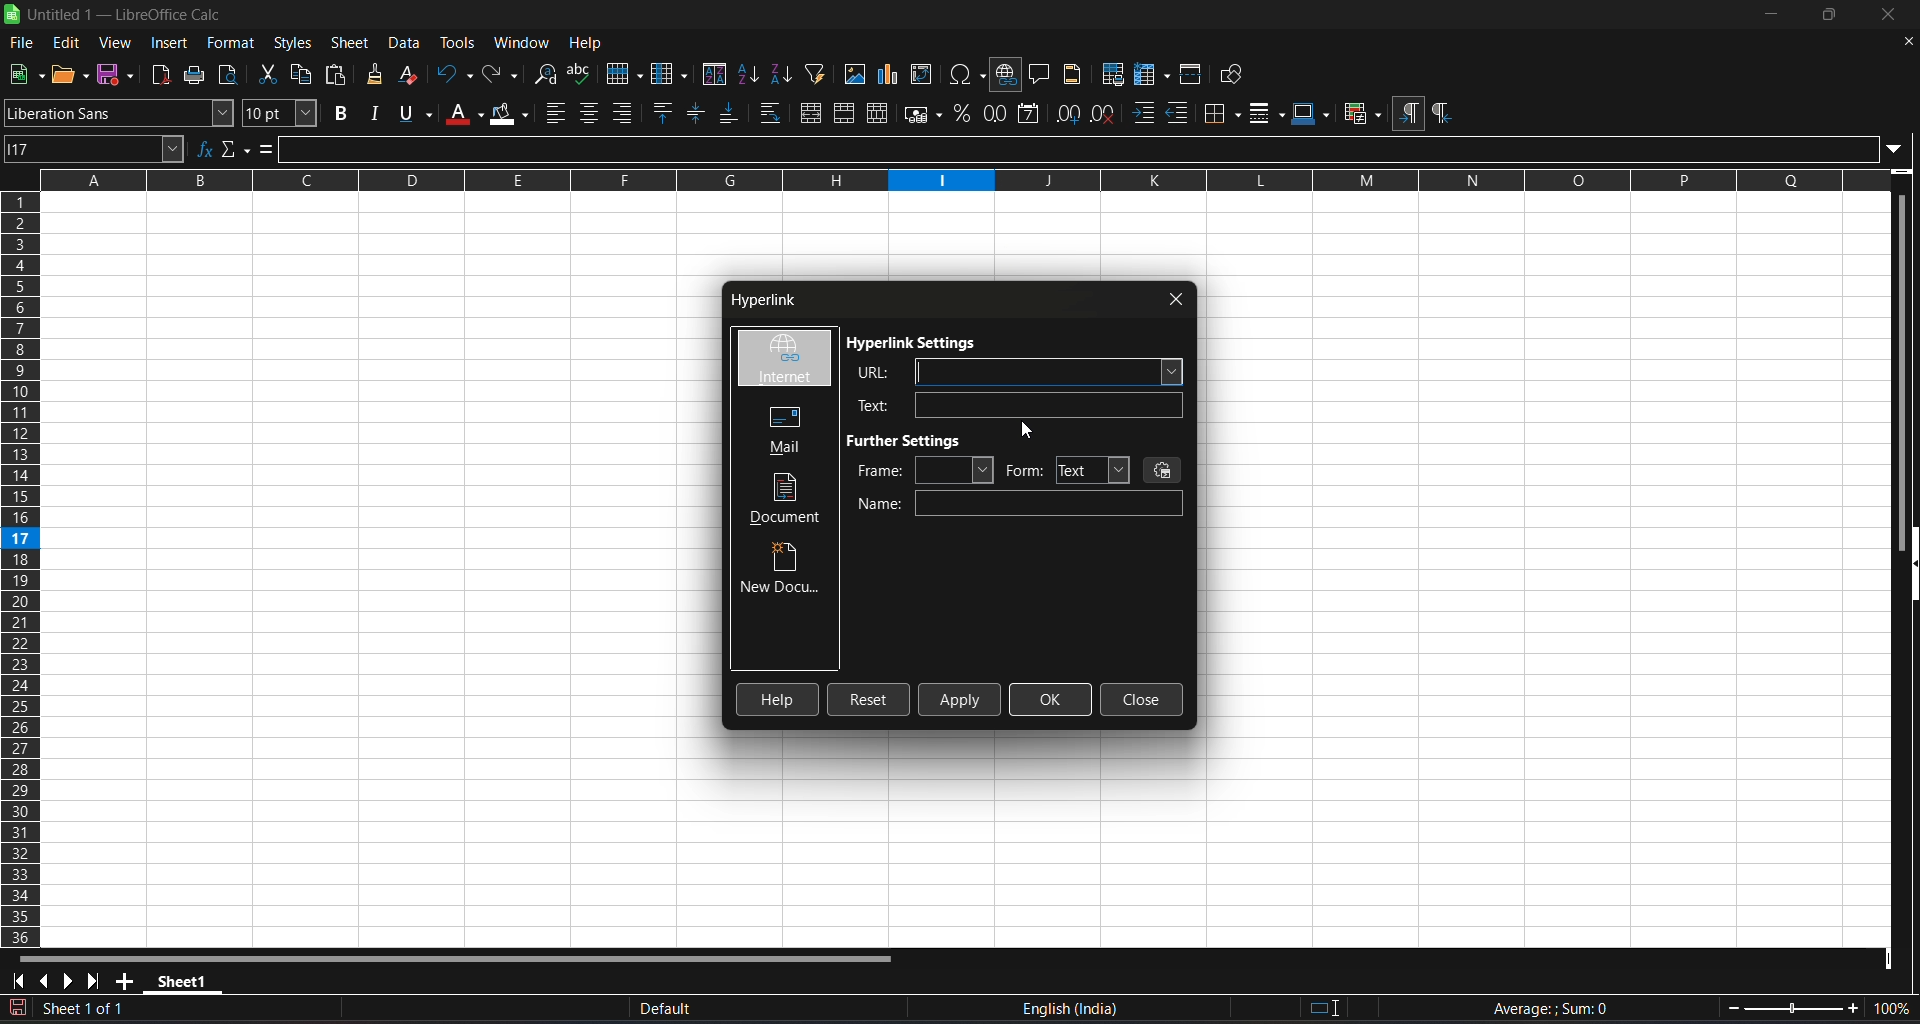  I want to click on border styles, so click(1267, 113).